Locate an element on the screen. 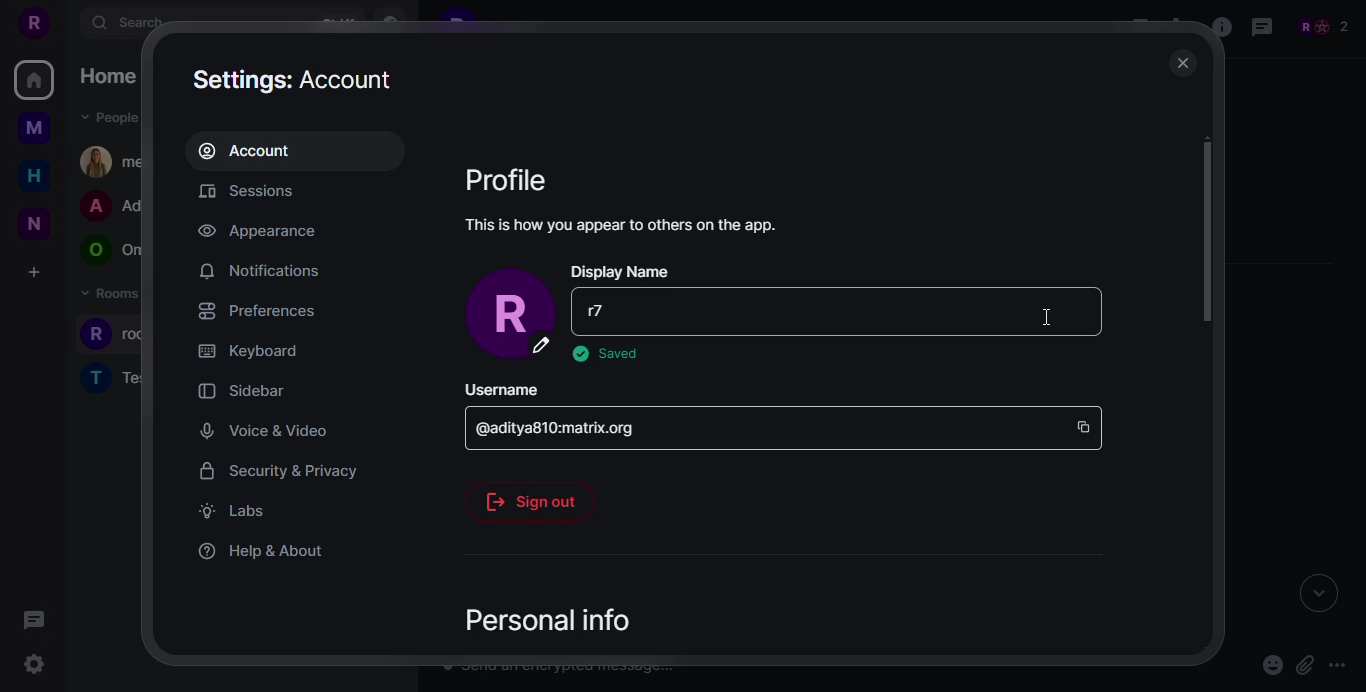  people is located at coordinates (113, 251).